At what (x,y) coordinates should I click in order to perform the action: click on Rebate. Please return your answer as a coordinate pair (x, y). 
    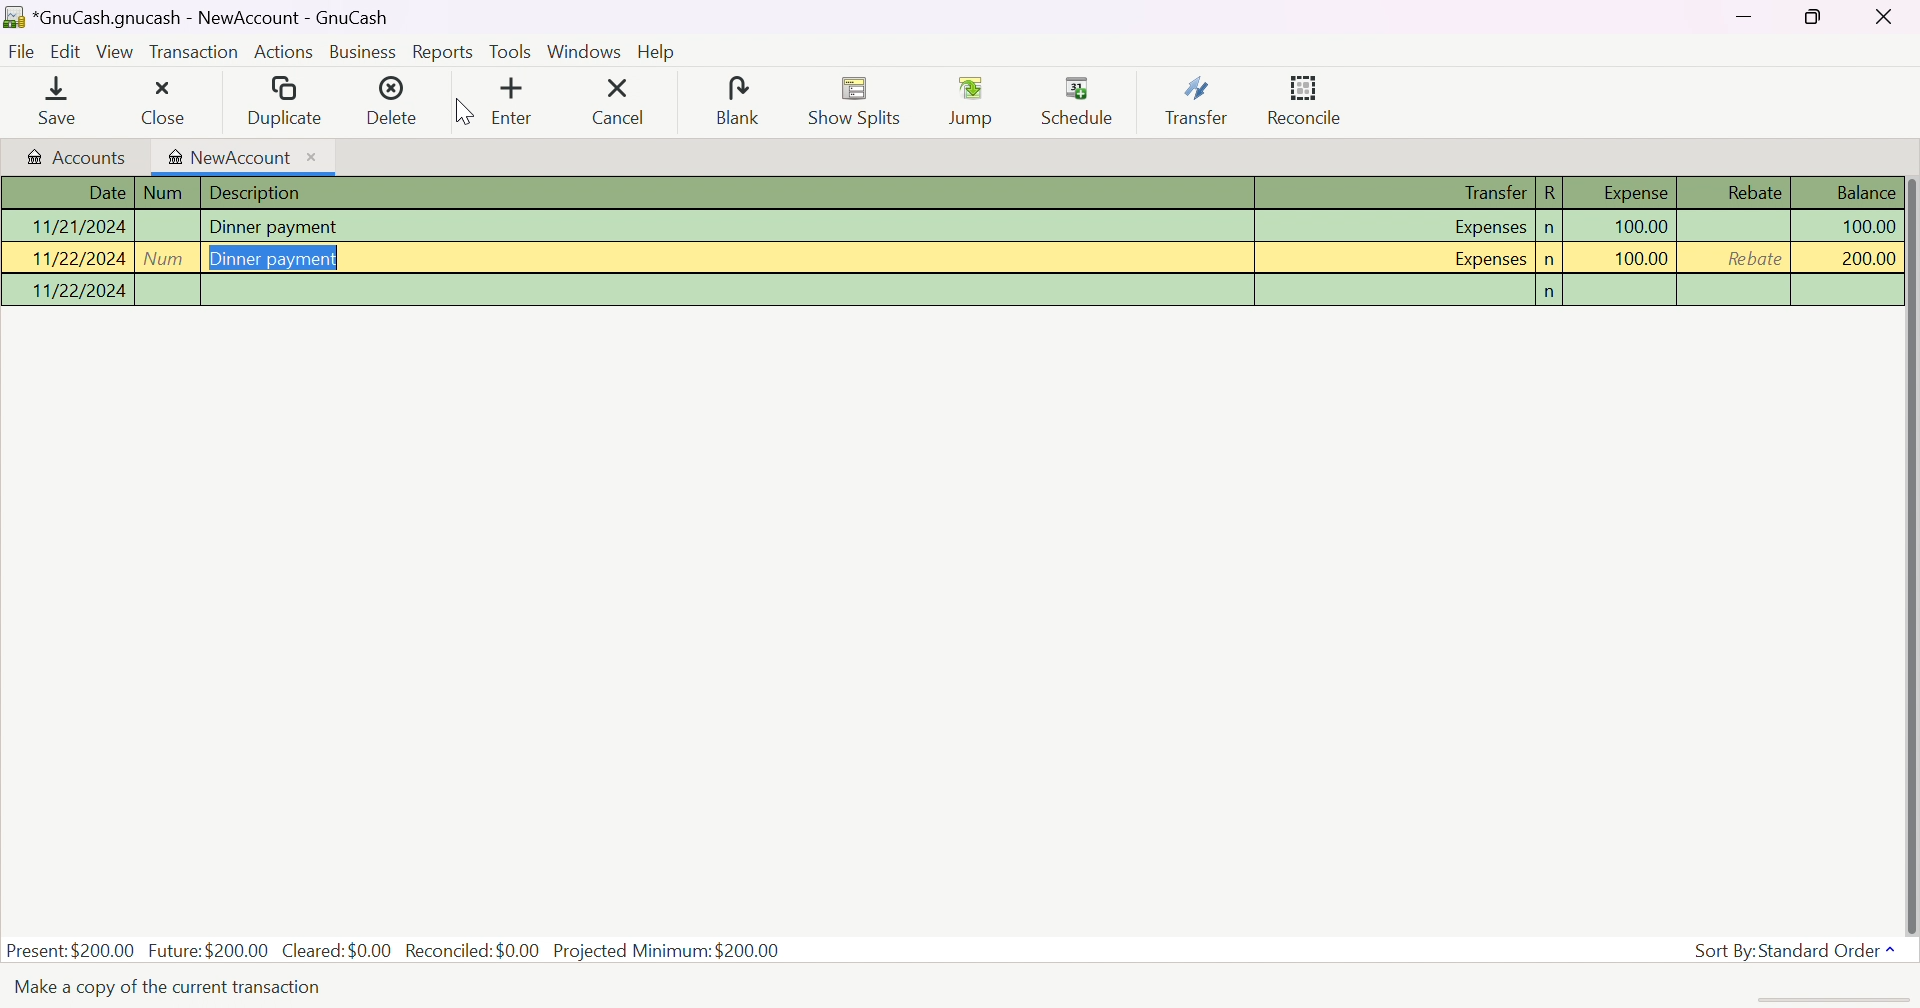
    Looking at the image, I should click on (1755, 226).